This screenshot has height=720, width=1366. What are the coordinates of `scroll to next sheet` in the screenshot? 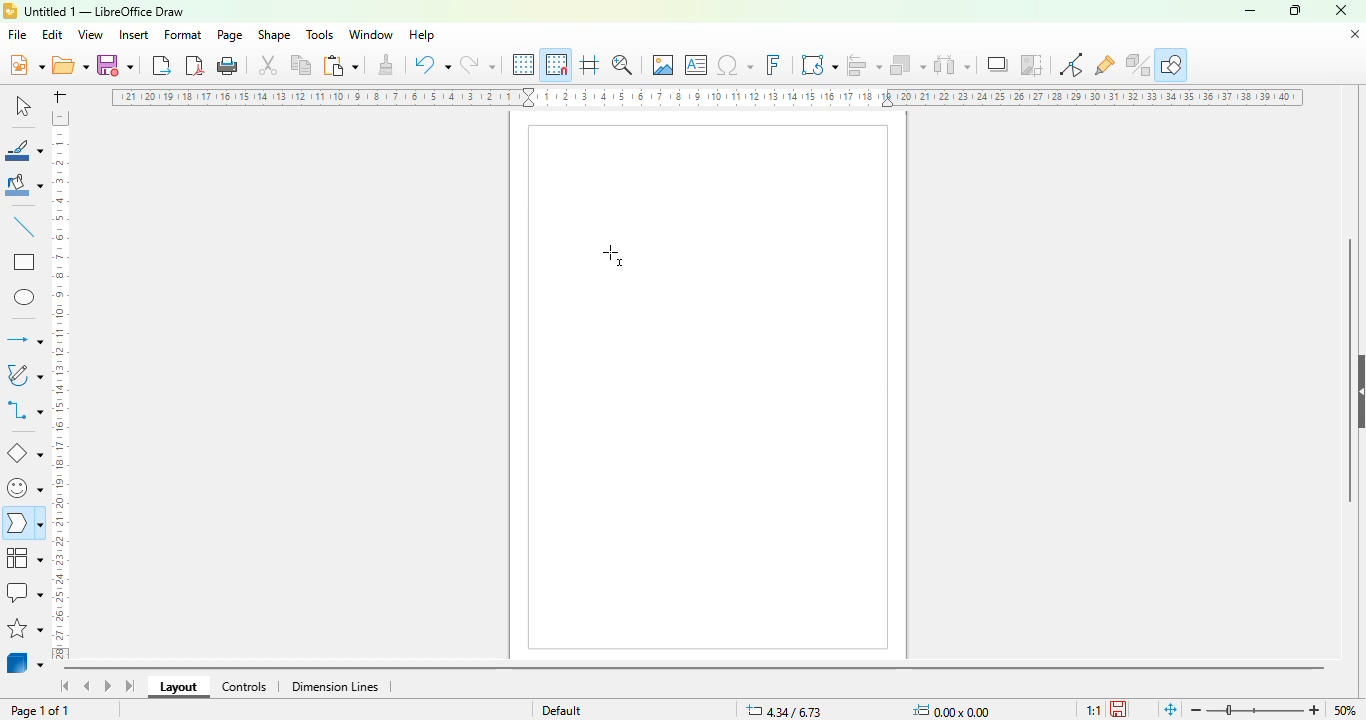 It's located at (108, 685).